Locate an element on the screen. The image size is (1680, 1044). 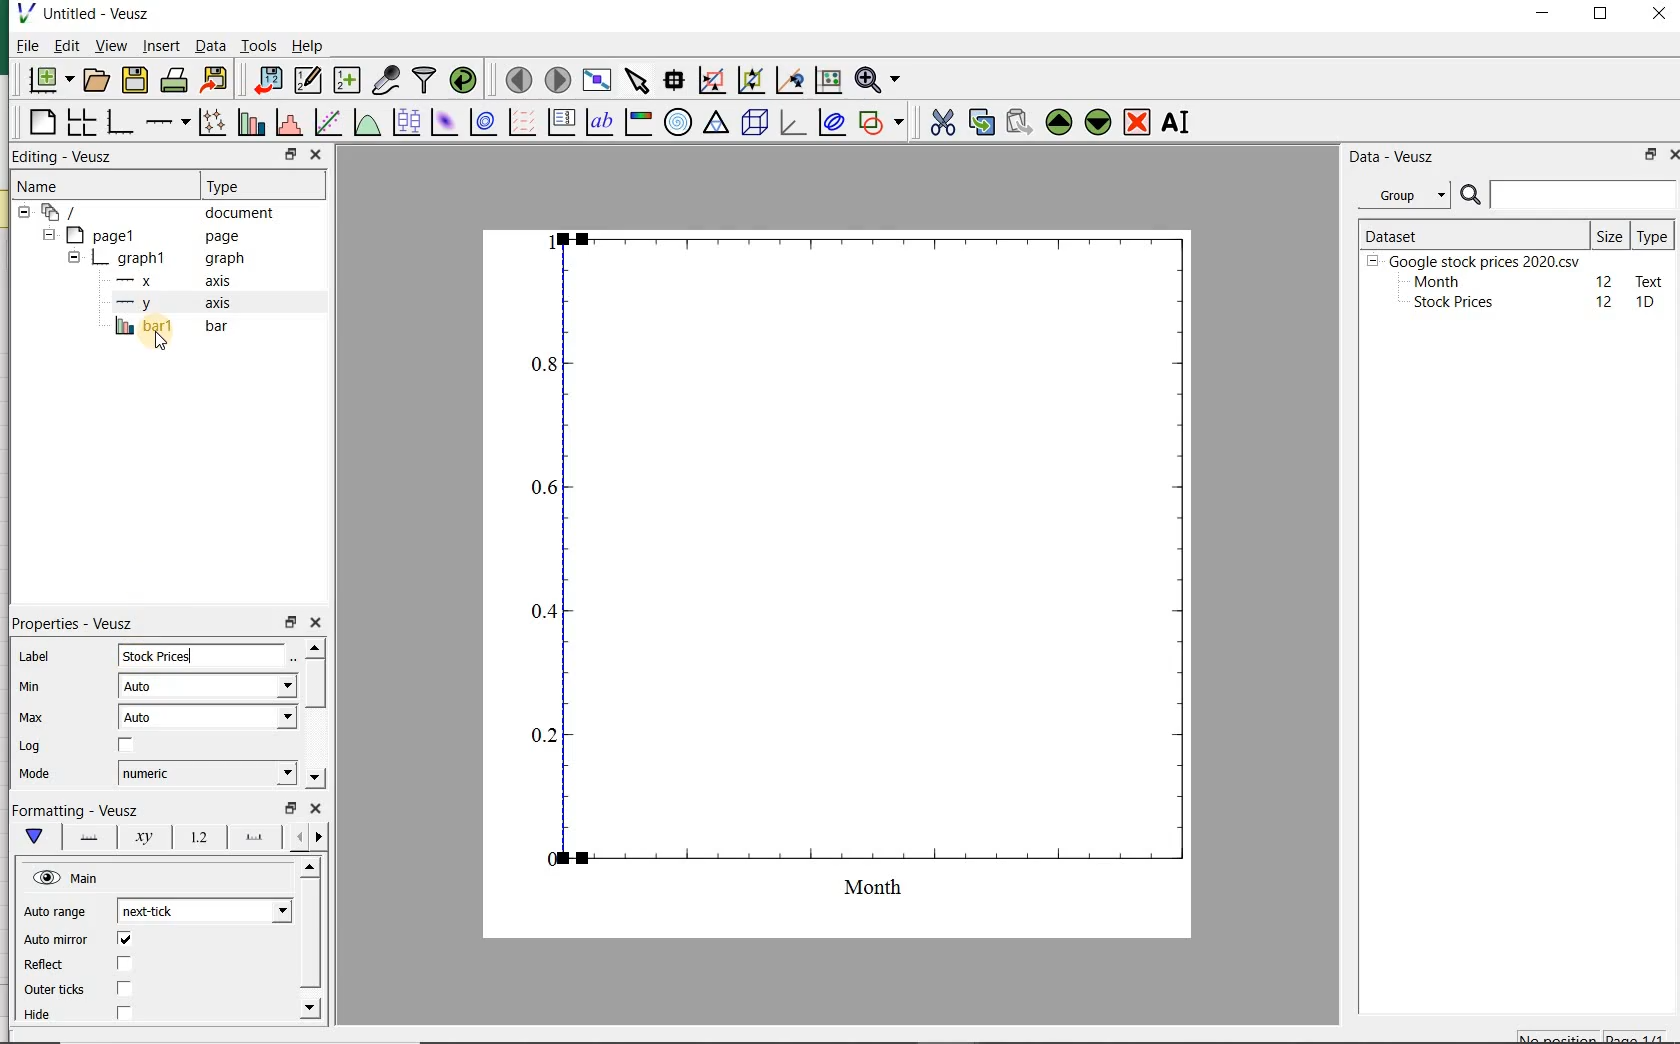
plot covariance ellipses is located at coordinates (832, 123).